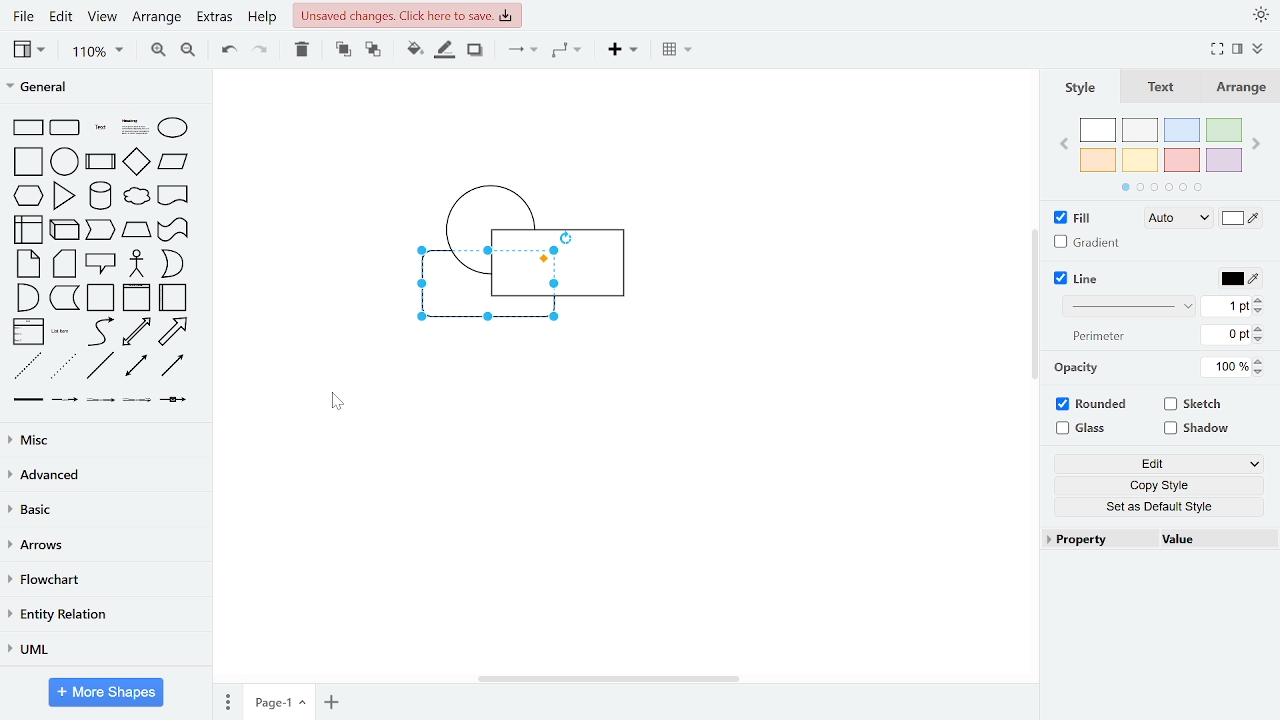  What do you see at coordinates (264, 17) in the screenshot?
I see `help` at bounding box center [264, 17].